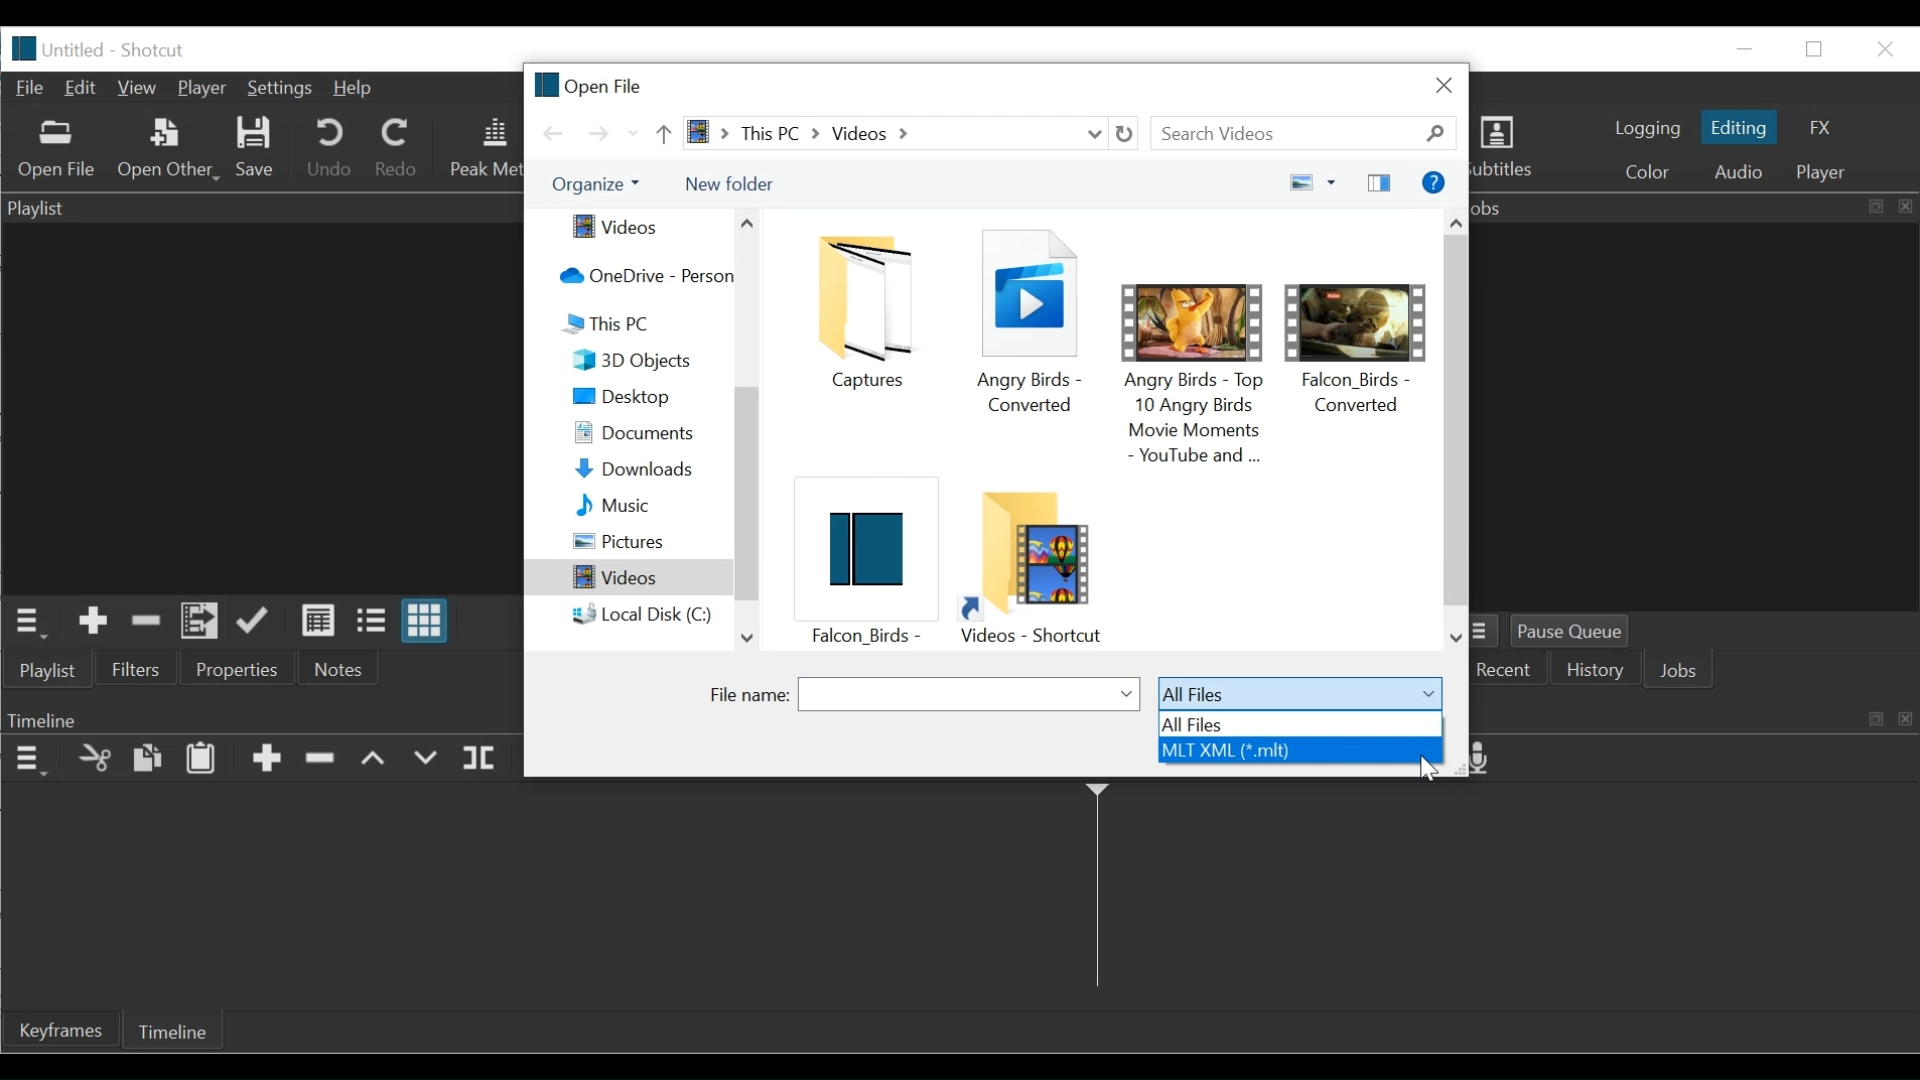  I want to click on File name, so click(745, 695).